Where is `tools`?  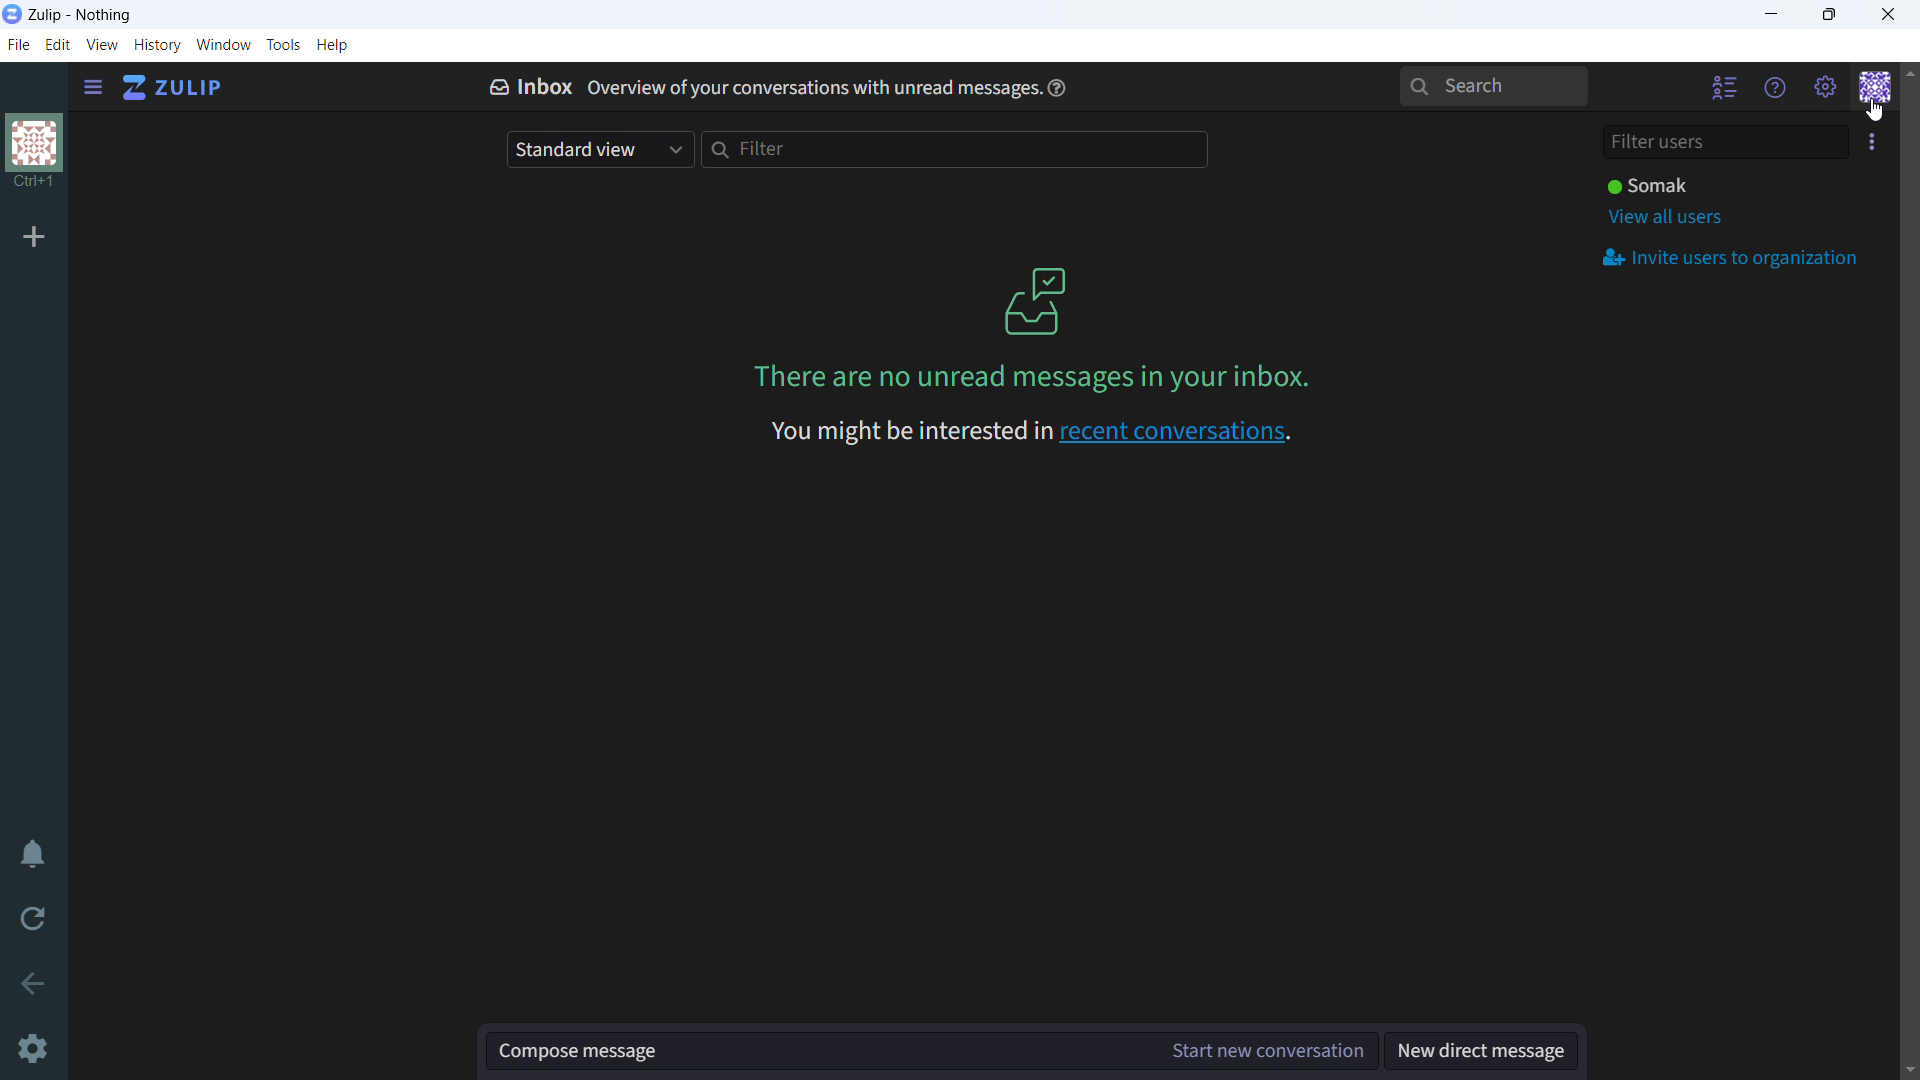
tools is located at coordinates (284, 44).